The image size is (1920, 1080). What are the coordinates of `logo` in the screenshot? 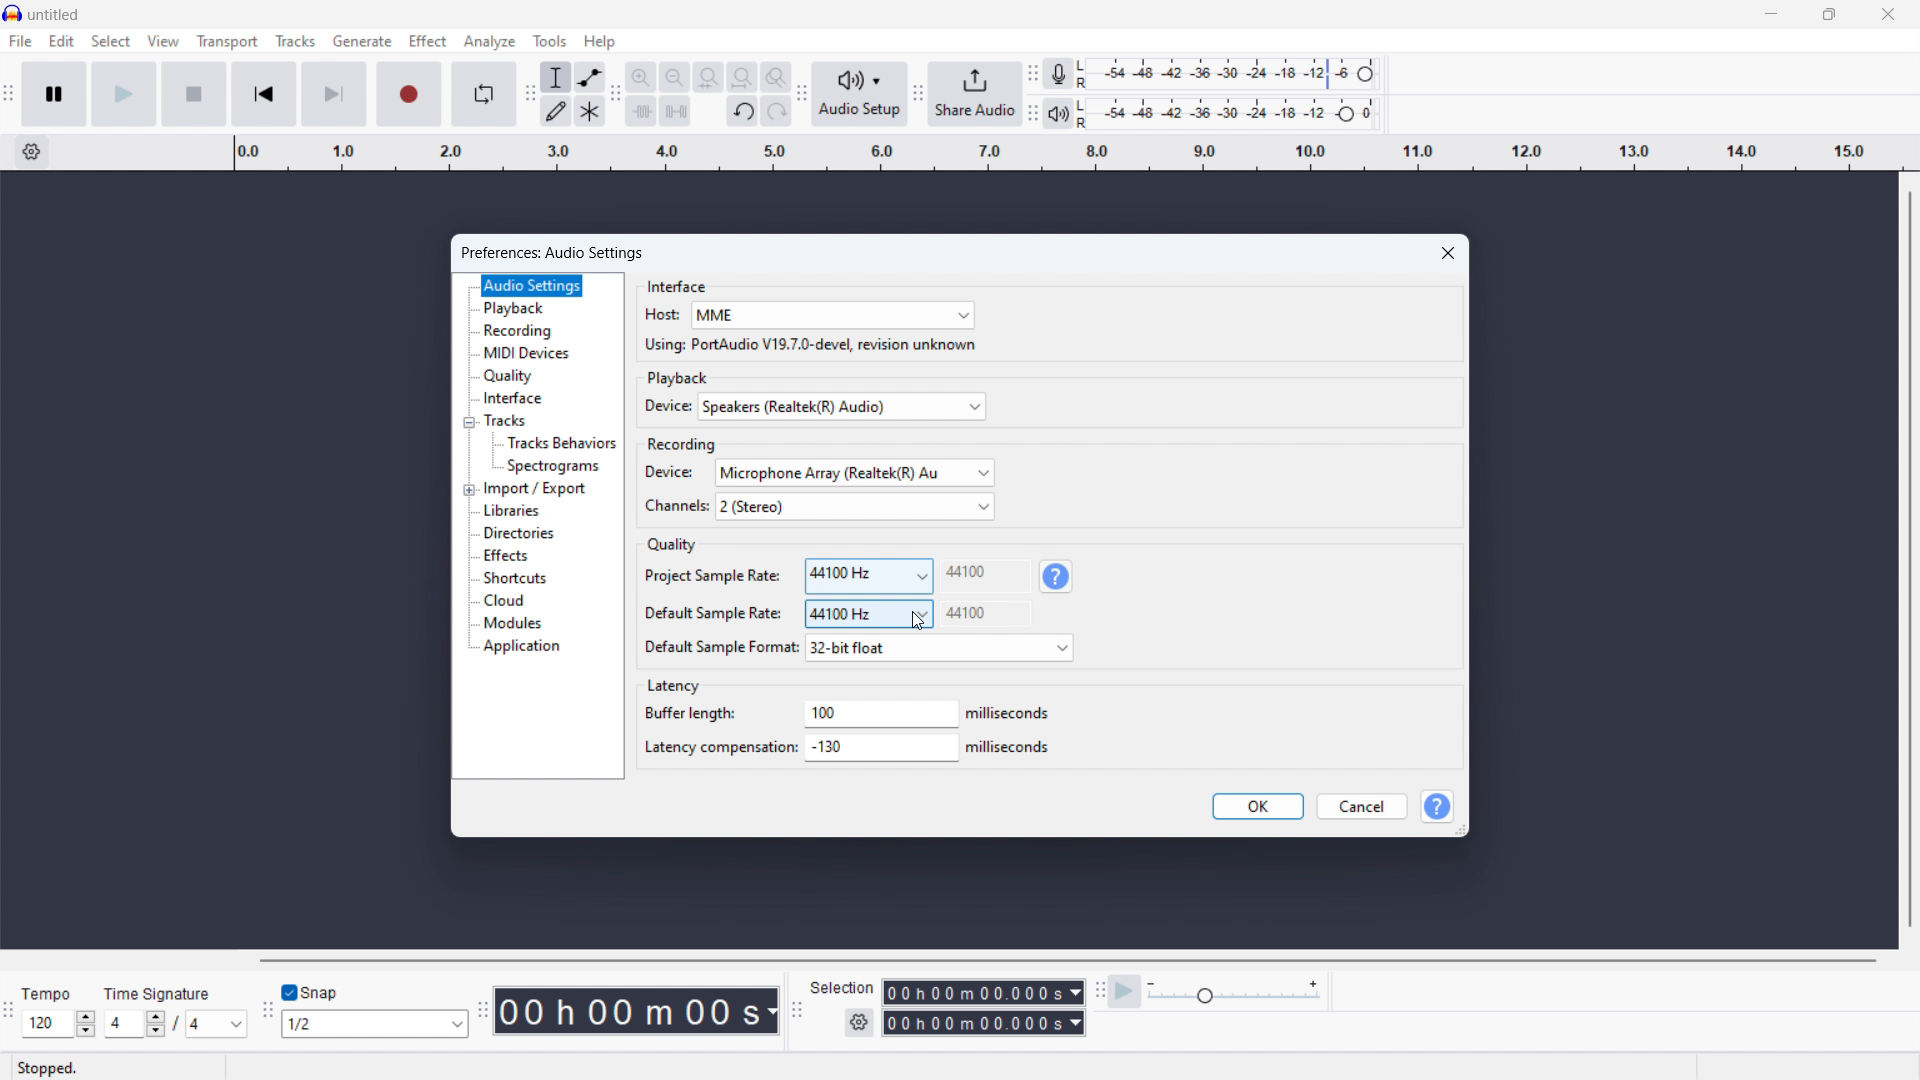 It's located at (13, 13).